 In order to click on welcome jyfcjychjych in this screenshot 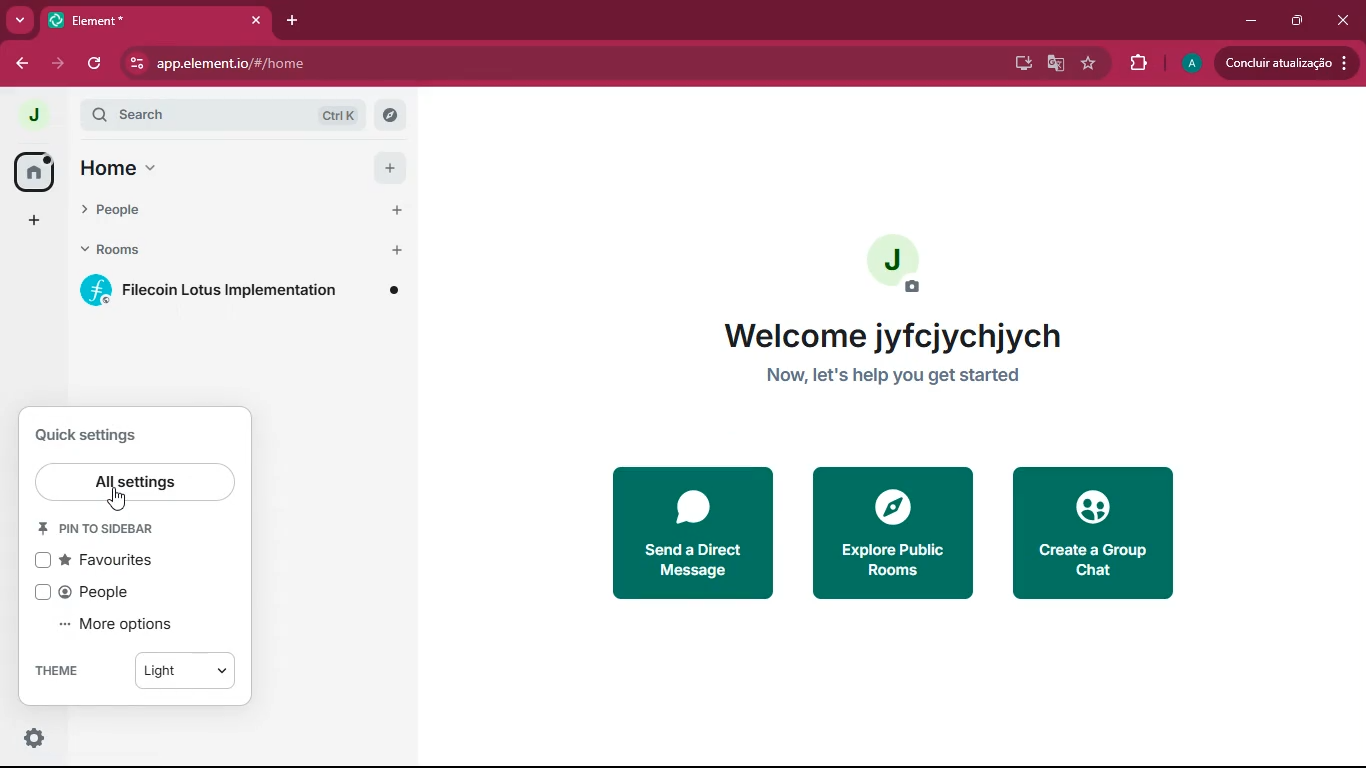, I will do `click(890, 332)`.